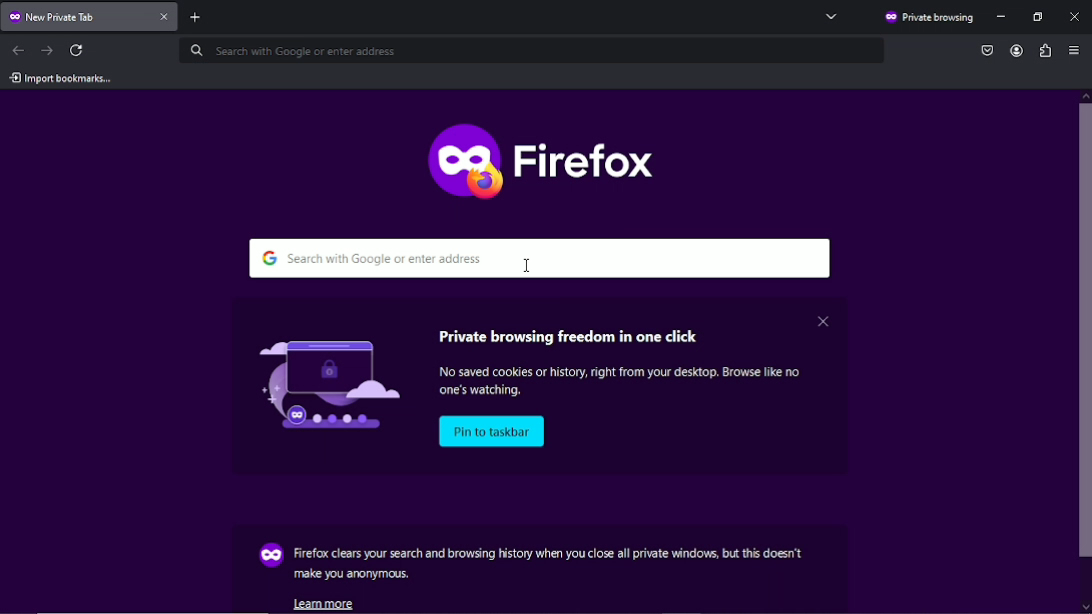 The image size is (1092, 614). What do you see at coordinates (1074, 52) in the screenshot?
I see `open application menu` at bounding box center [1074, 52].